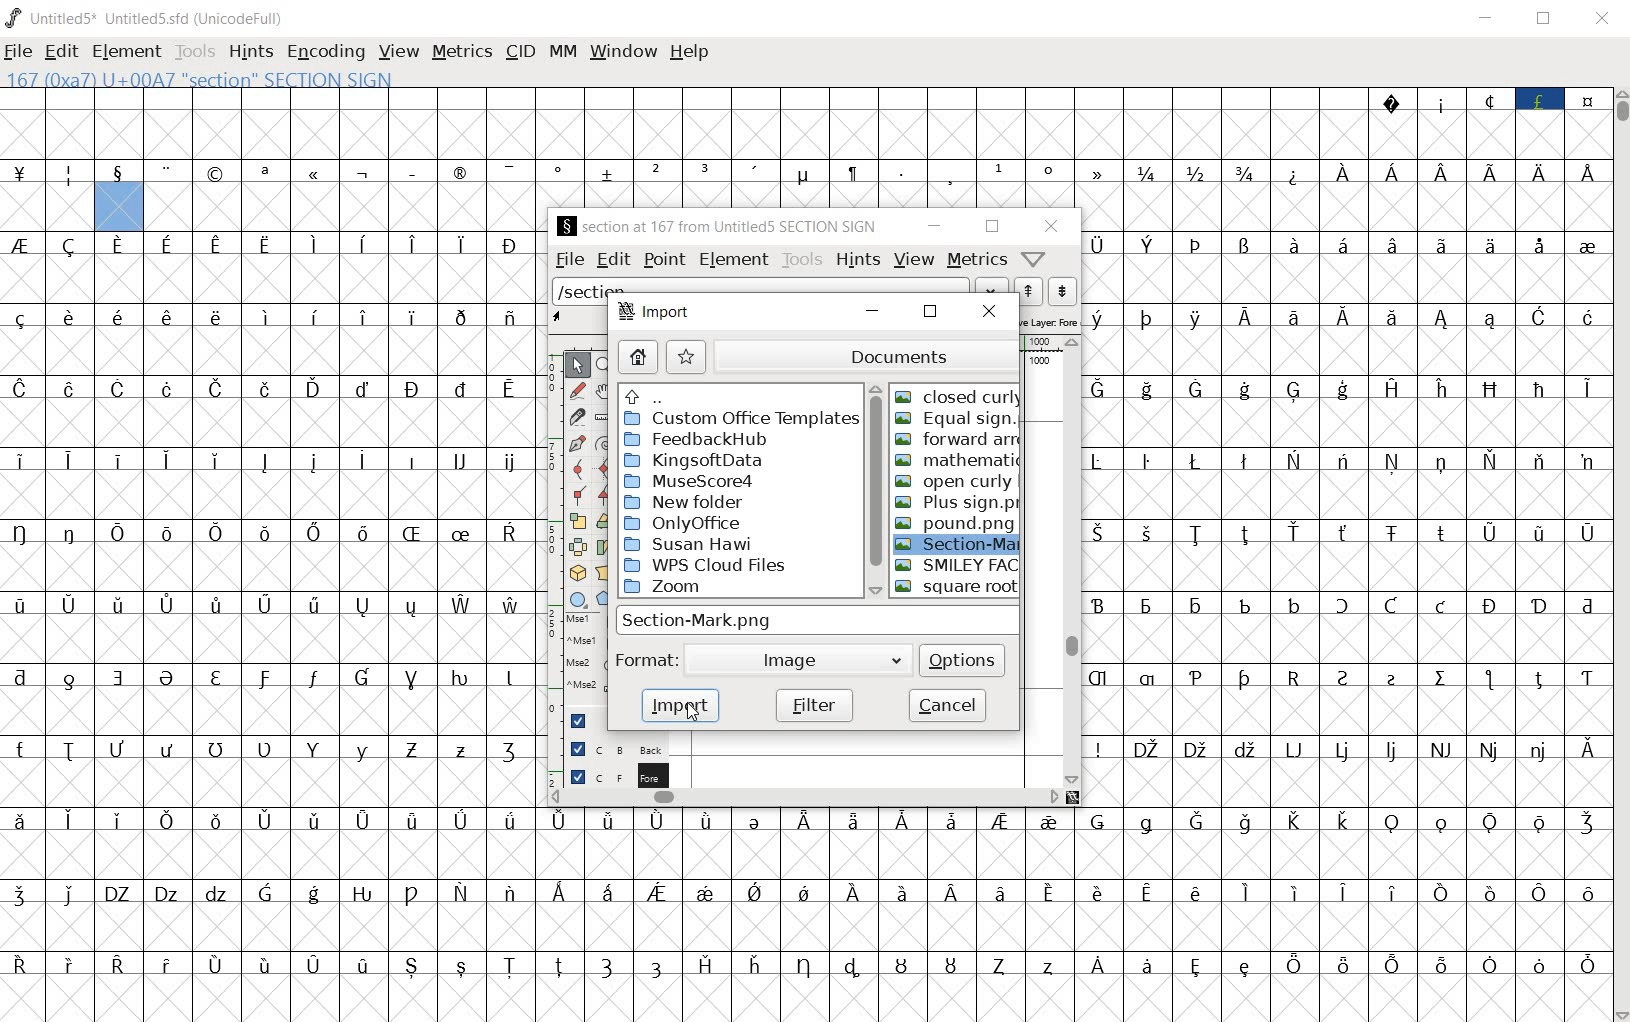 This screenshot has width=1630, height=1022. I want to click on MINIMIZE, so click(1489, 18).